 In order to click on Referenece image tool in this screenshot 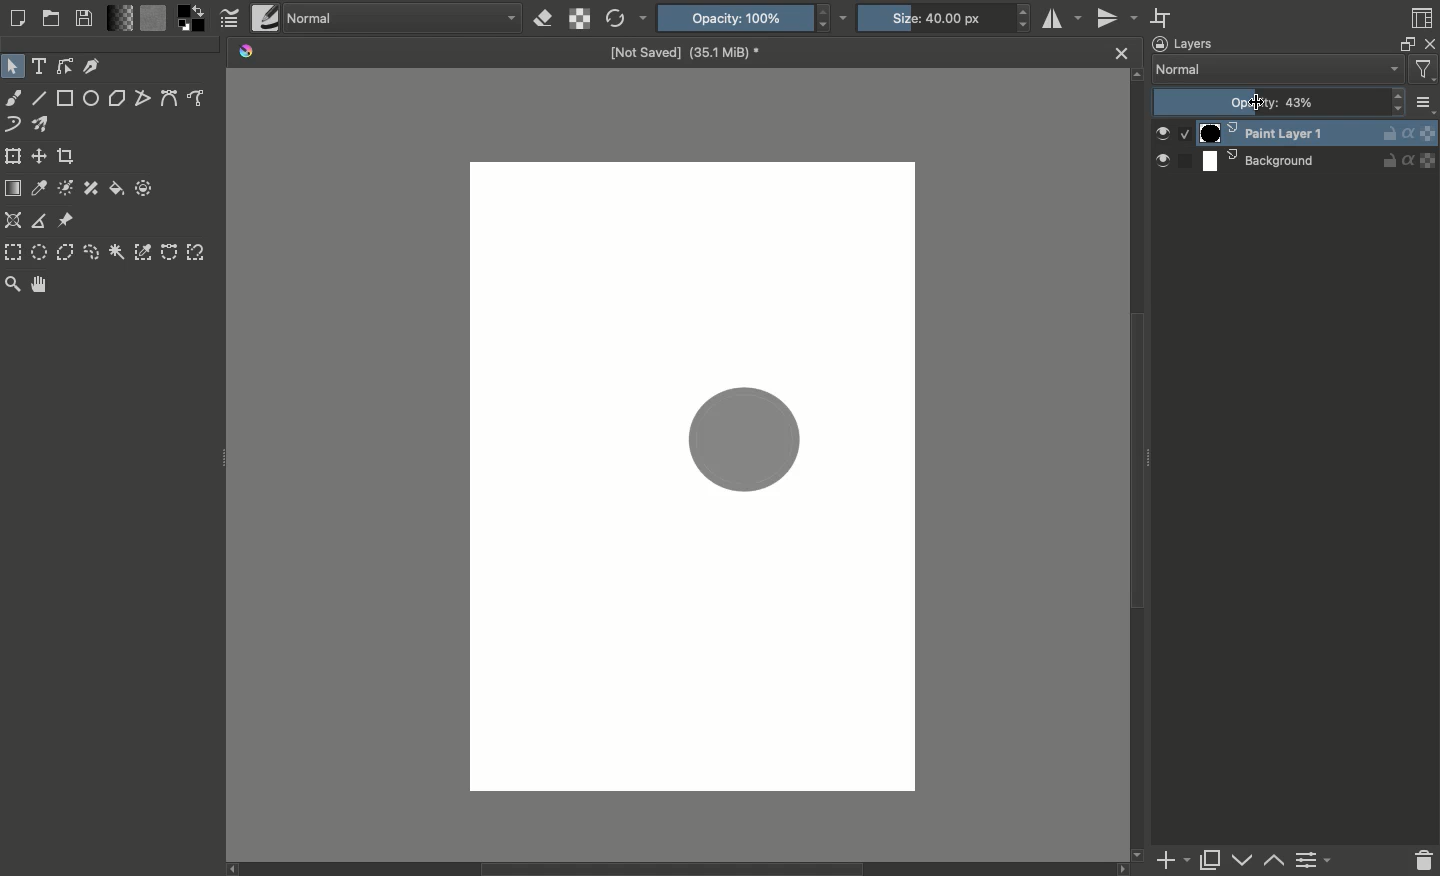, I will do `click(66, 221)`.